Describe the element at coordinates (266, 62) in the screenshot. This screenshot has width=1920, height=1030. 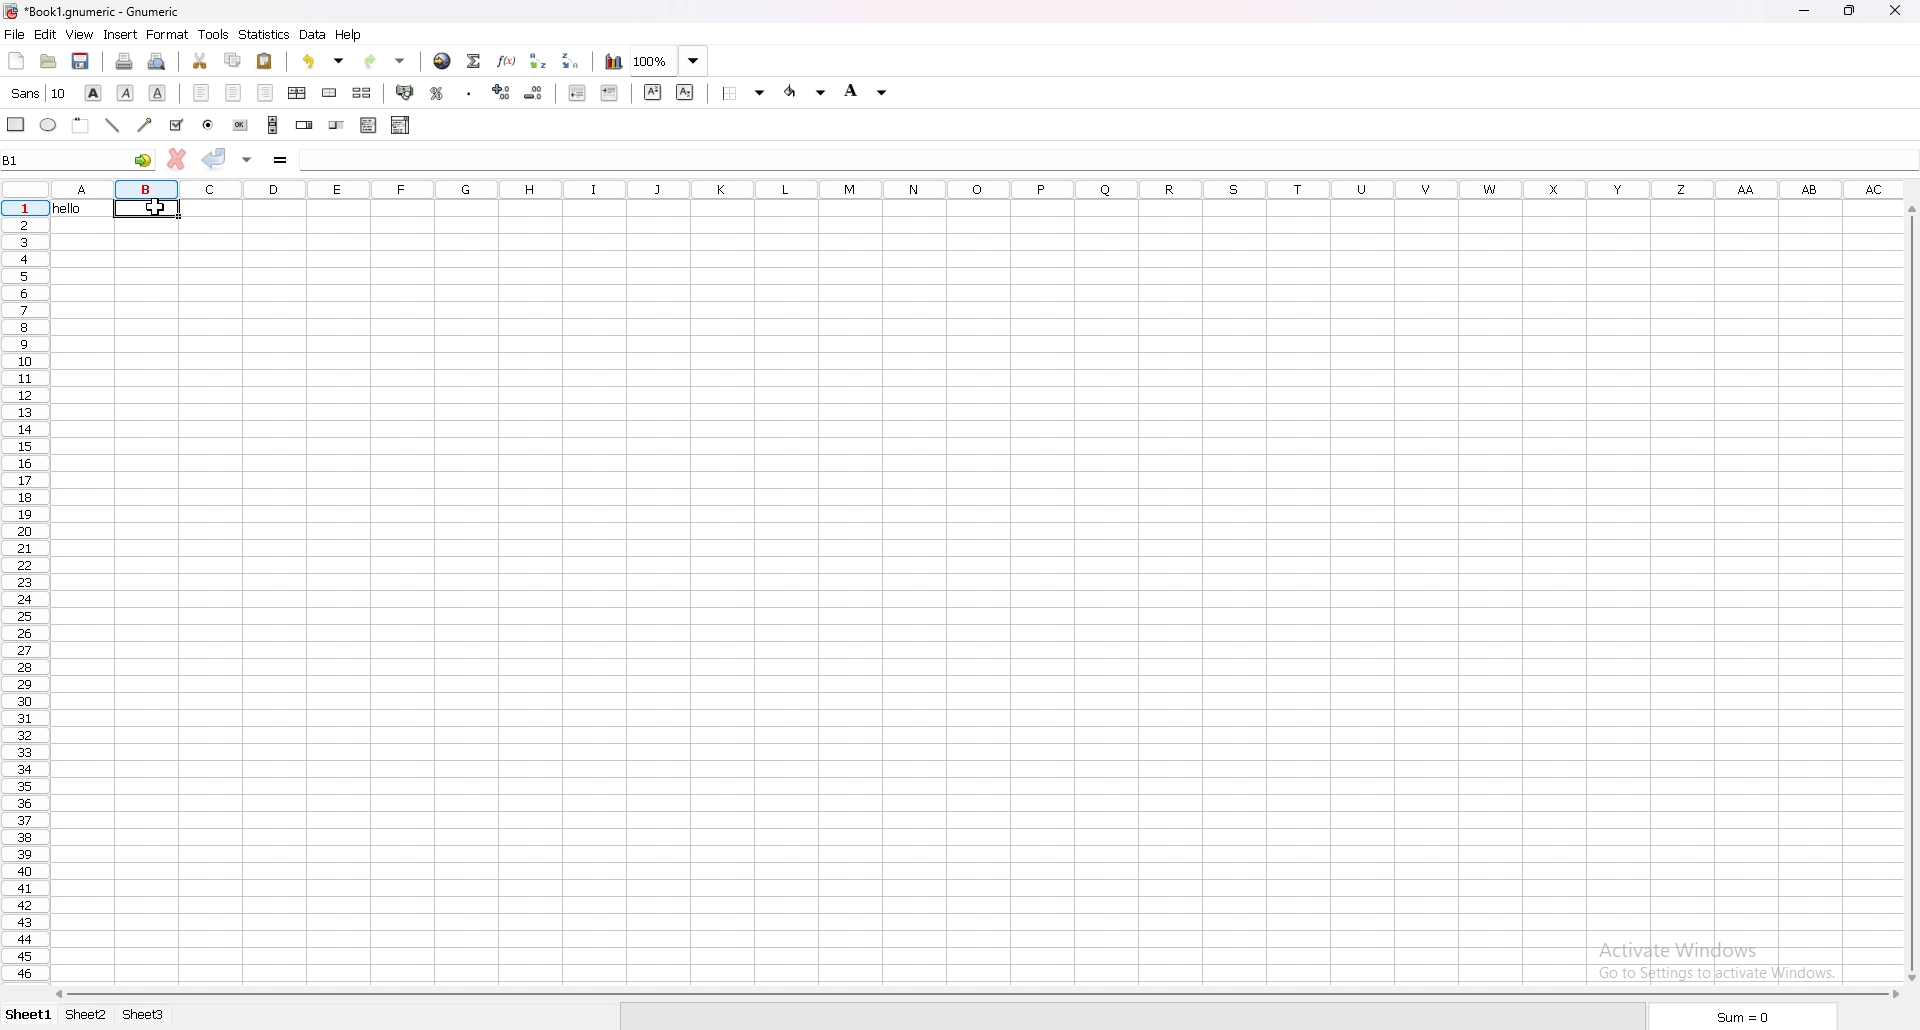
I see `paste` at that location.